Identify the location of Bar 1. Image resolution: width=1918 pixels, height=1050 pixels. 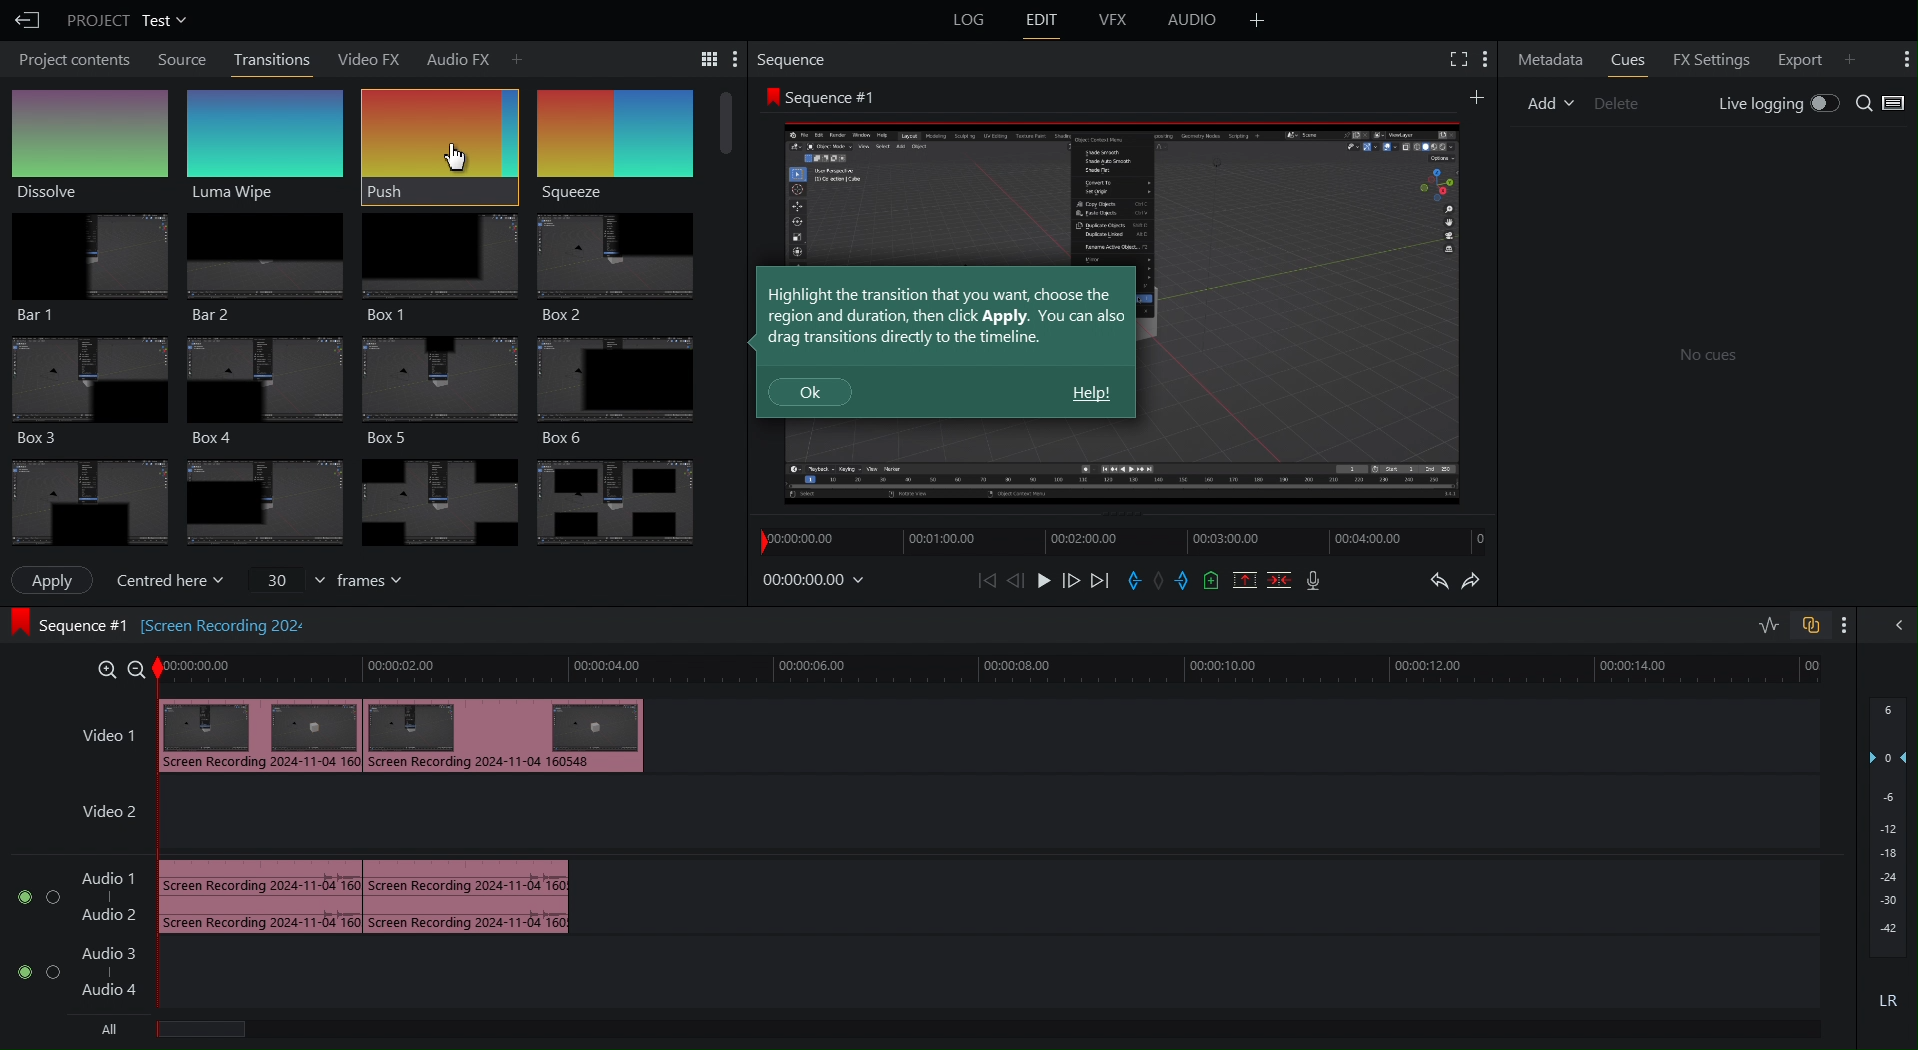
(83, 268).